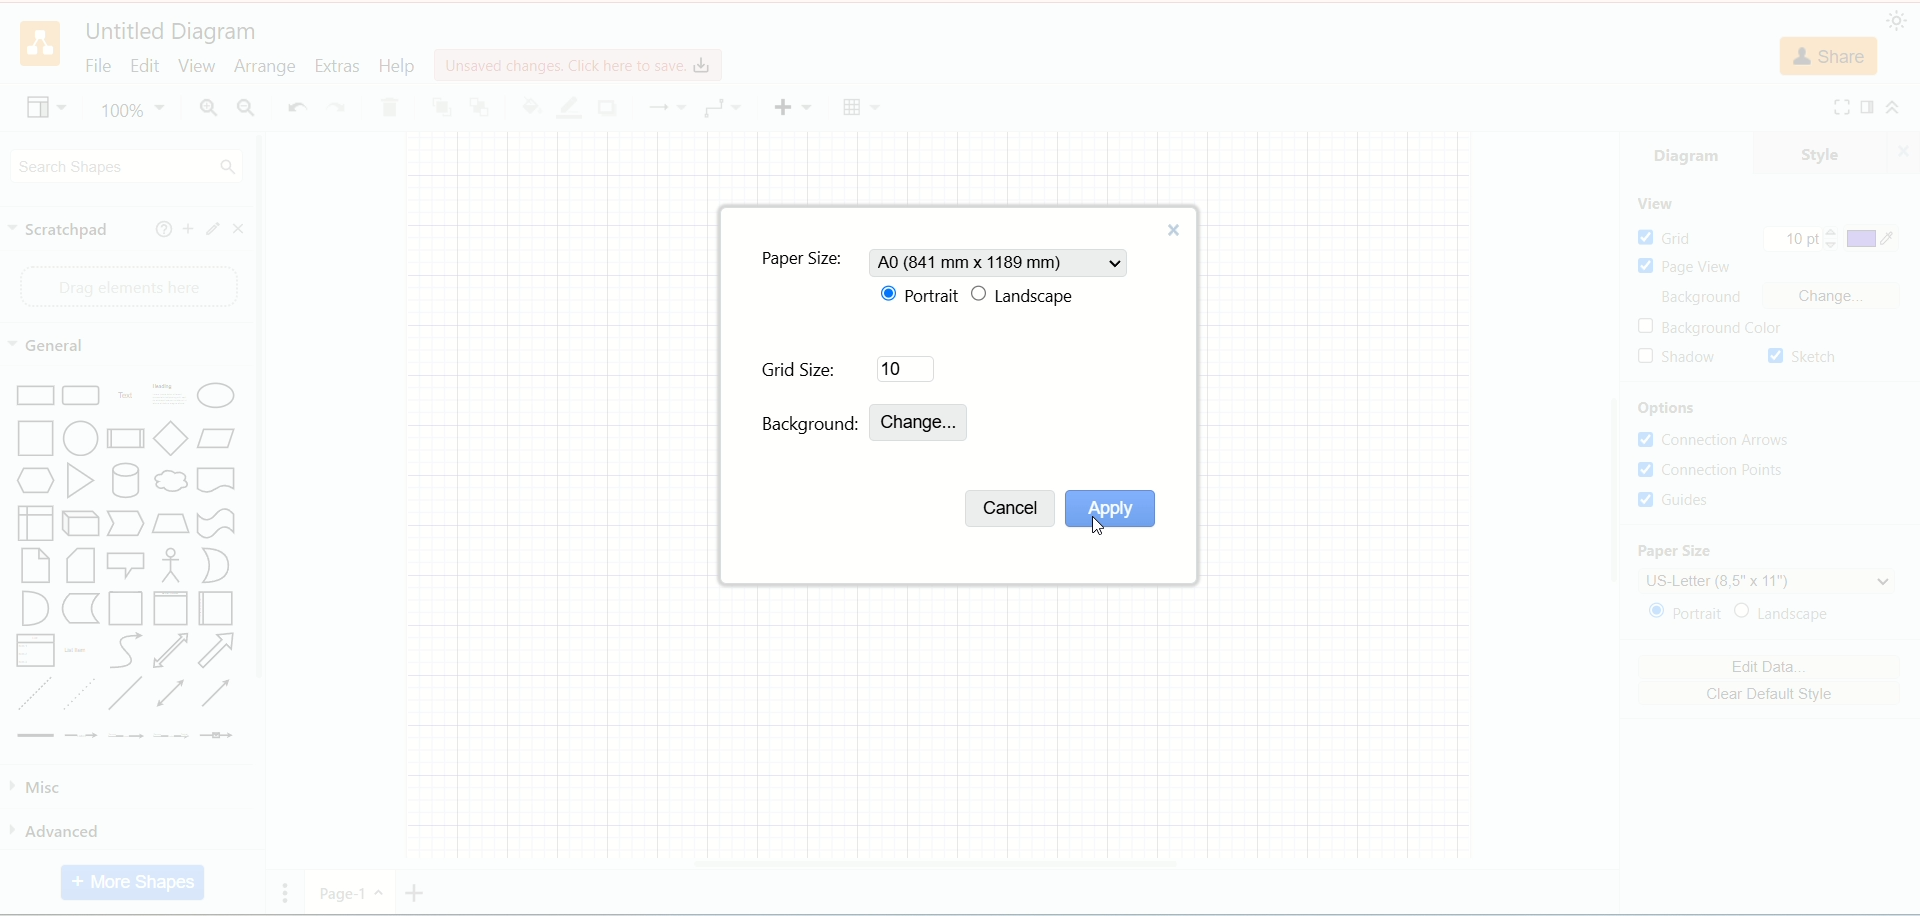 The image size is (1920, 916). What do you see at coordinates (82, 483) in the screenshot?
I see `Triangle` at bounding box center [82, 483].